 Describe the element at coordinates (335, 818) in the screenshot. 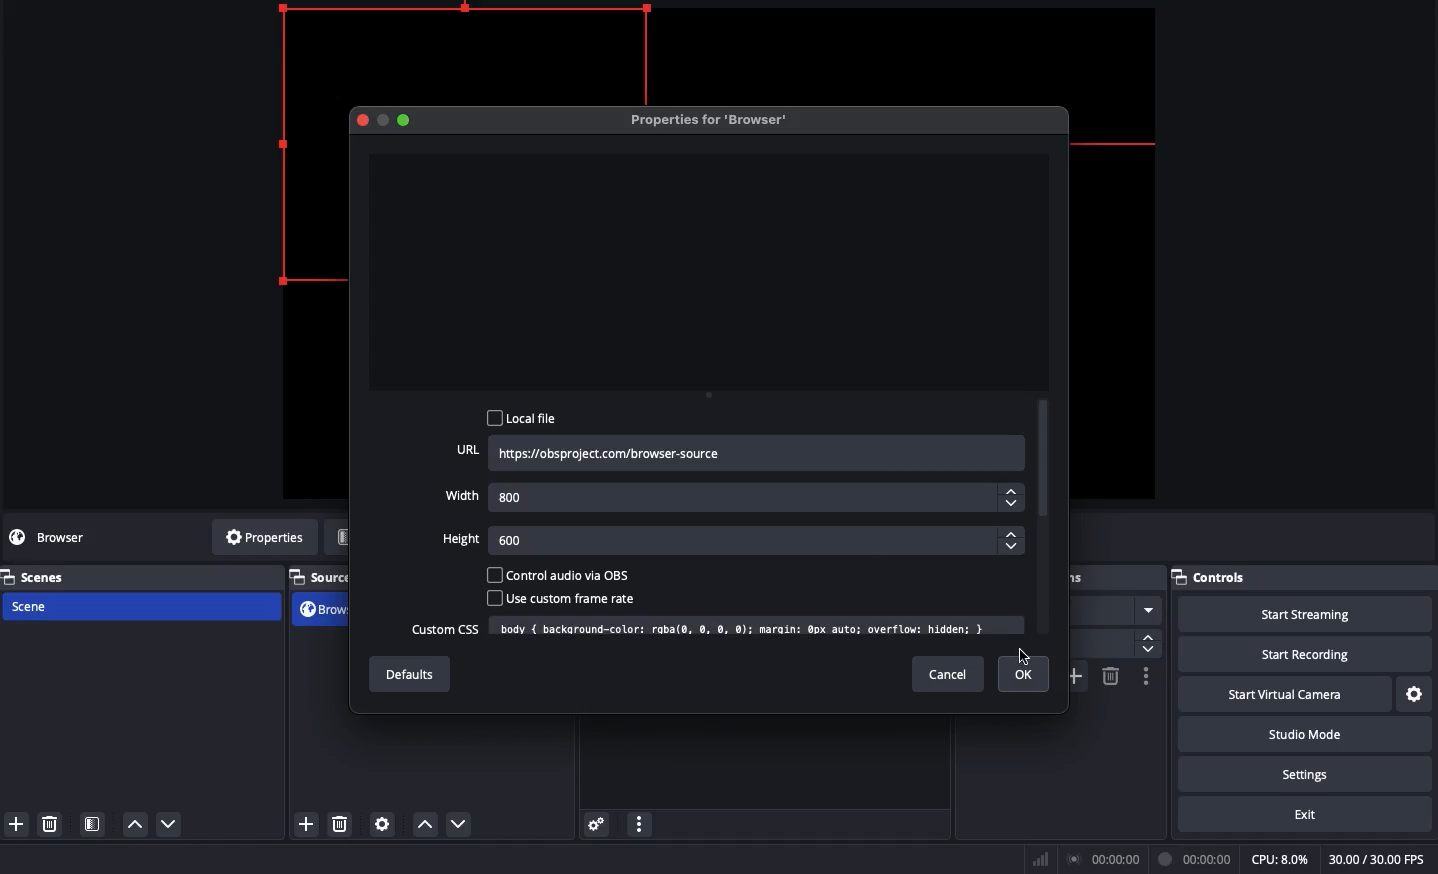

I see `delete` at that location.